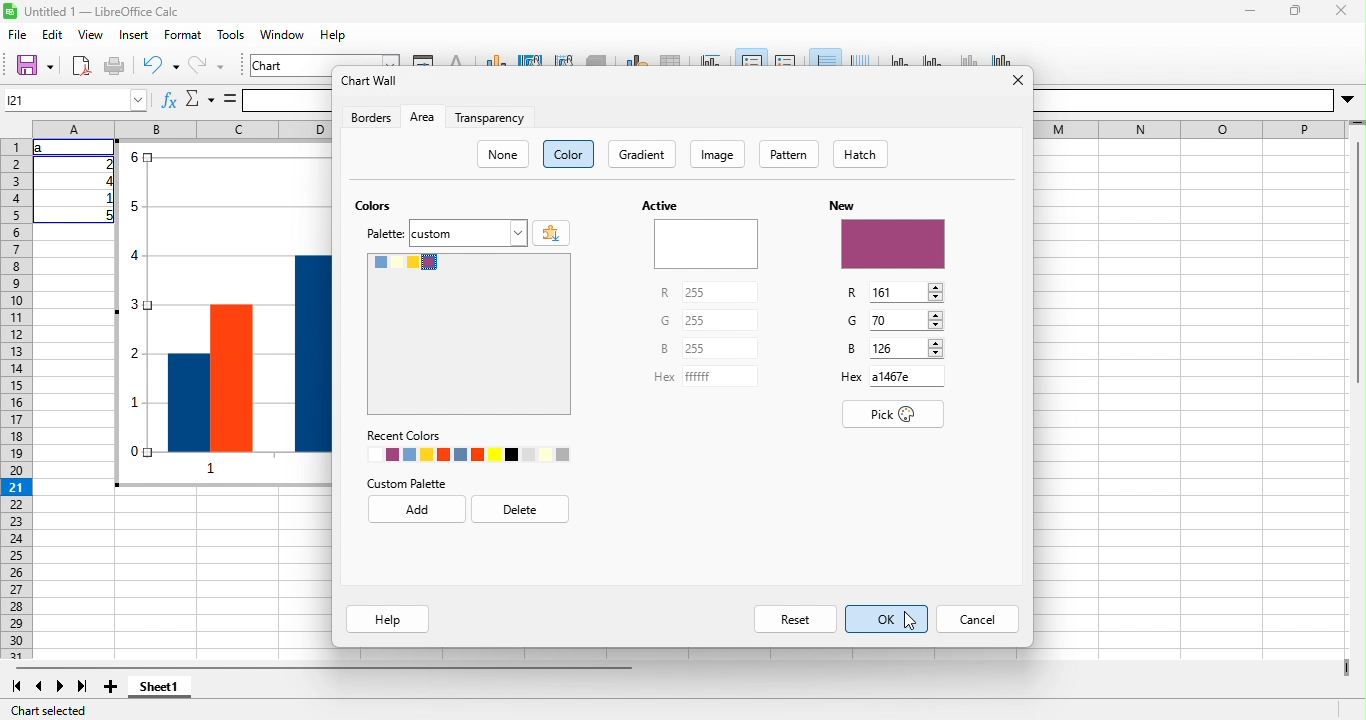 The height and width of the screenshot is (720, 1366). I want to click on Input for G, so click(720, 320).